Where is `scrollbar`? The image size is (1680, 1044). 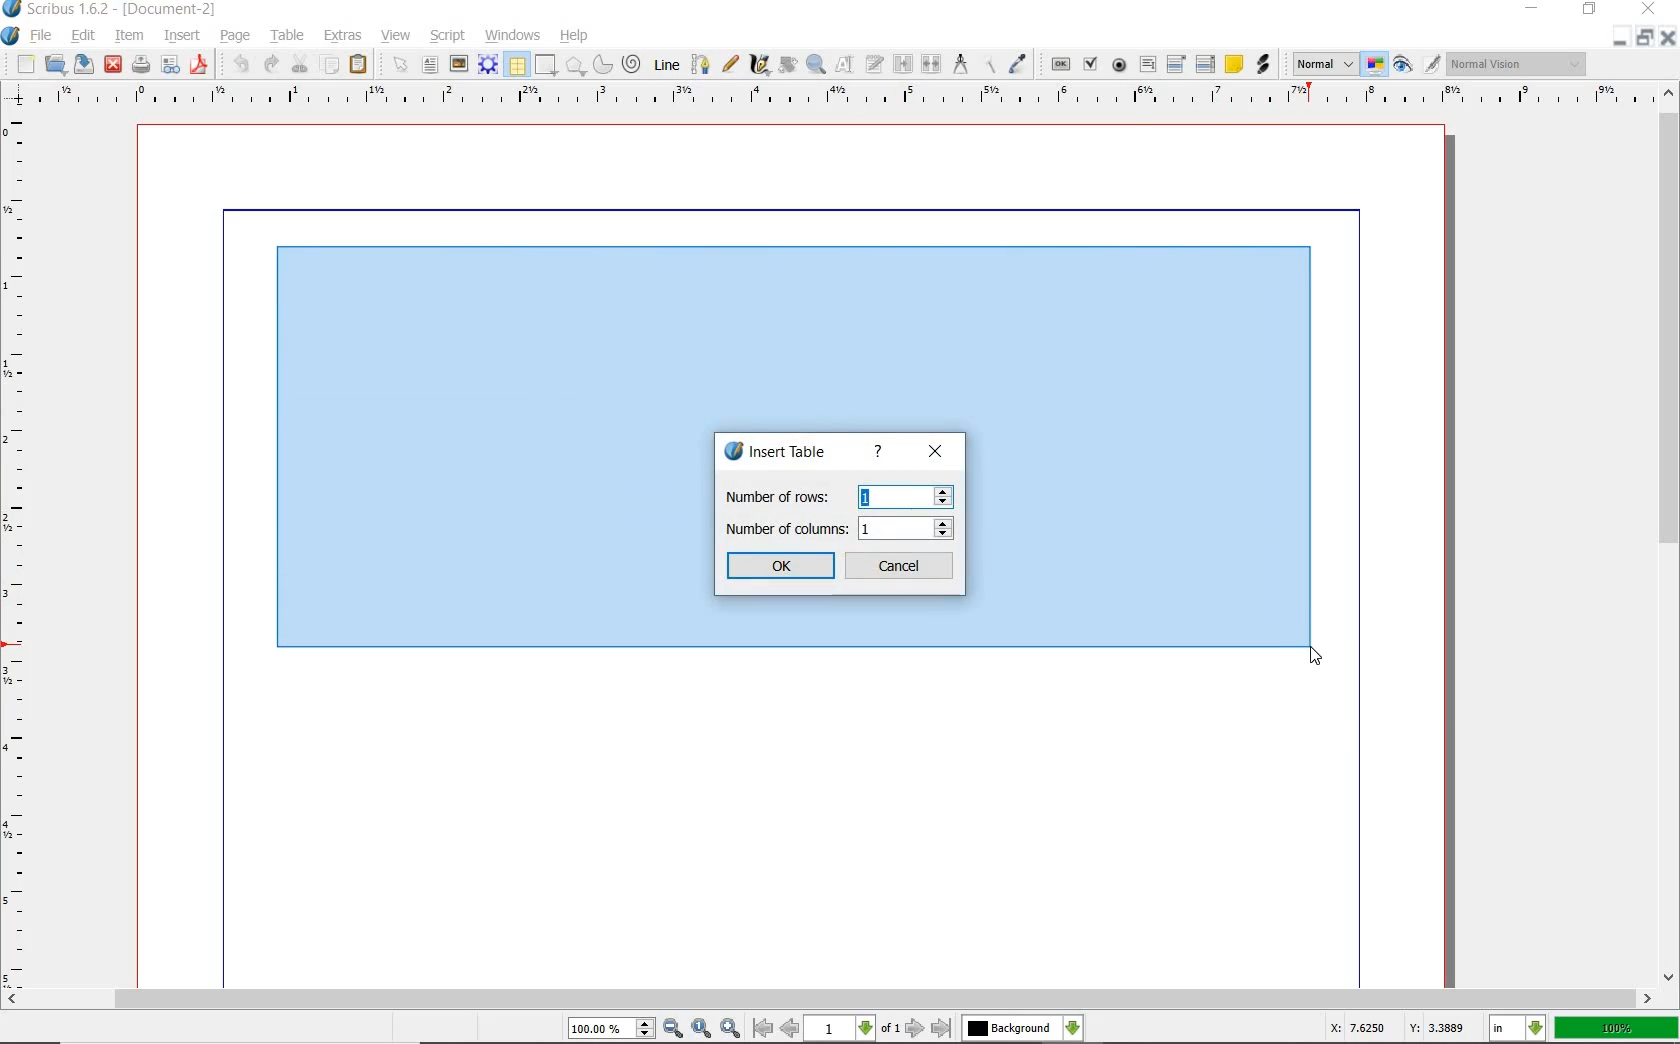 scrollbar is located at coordinates (1666, 547).